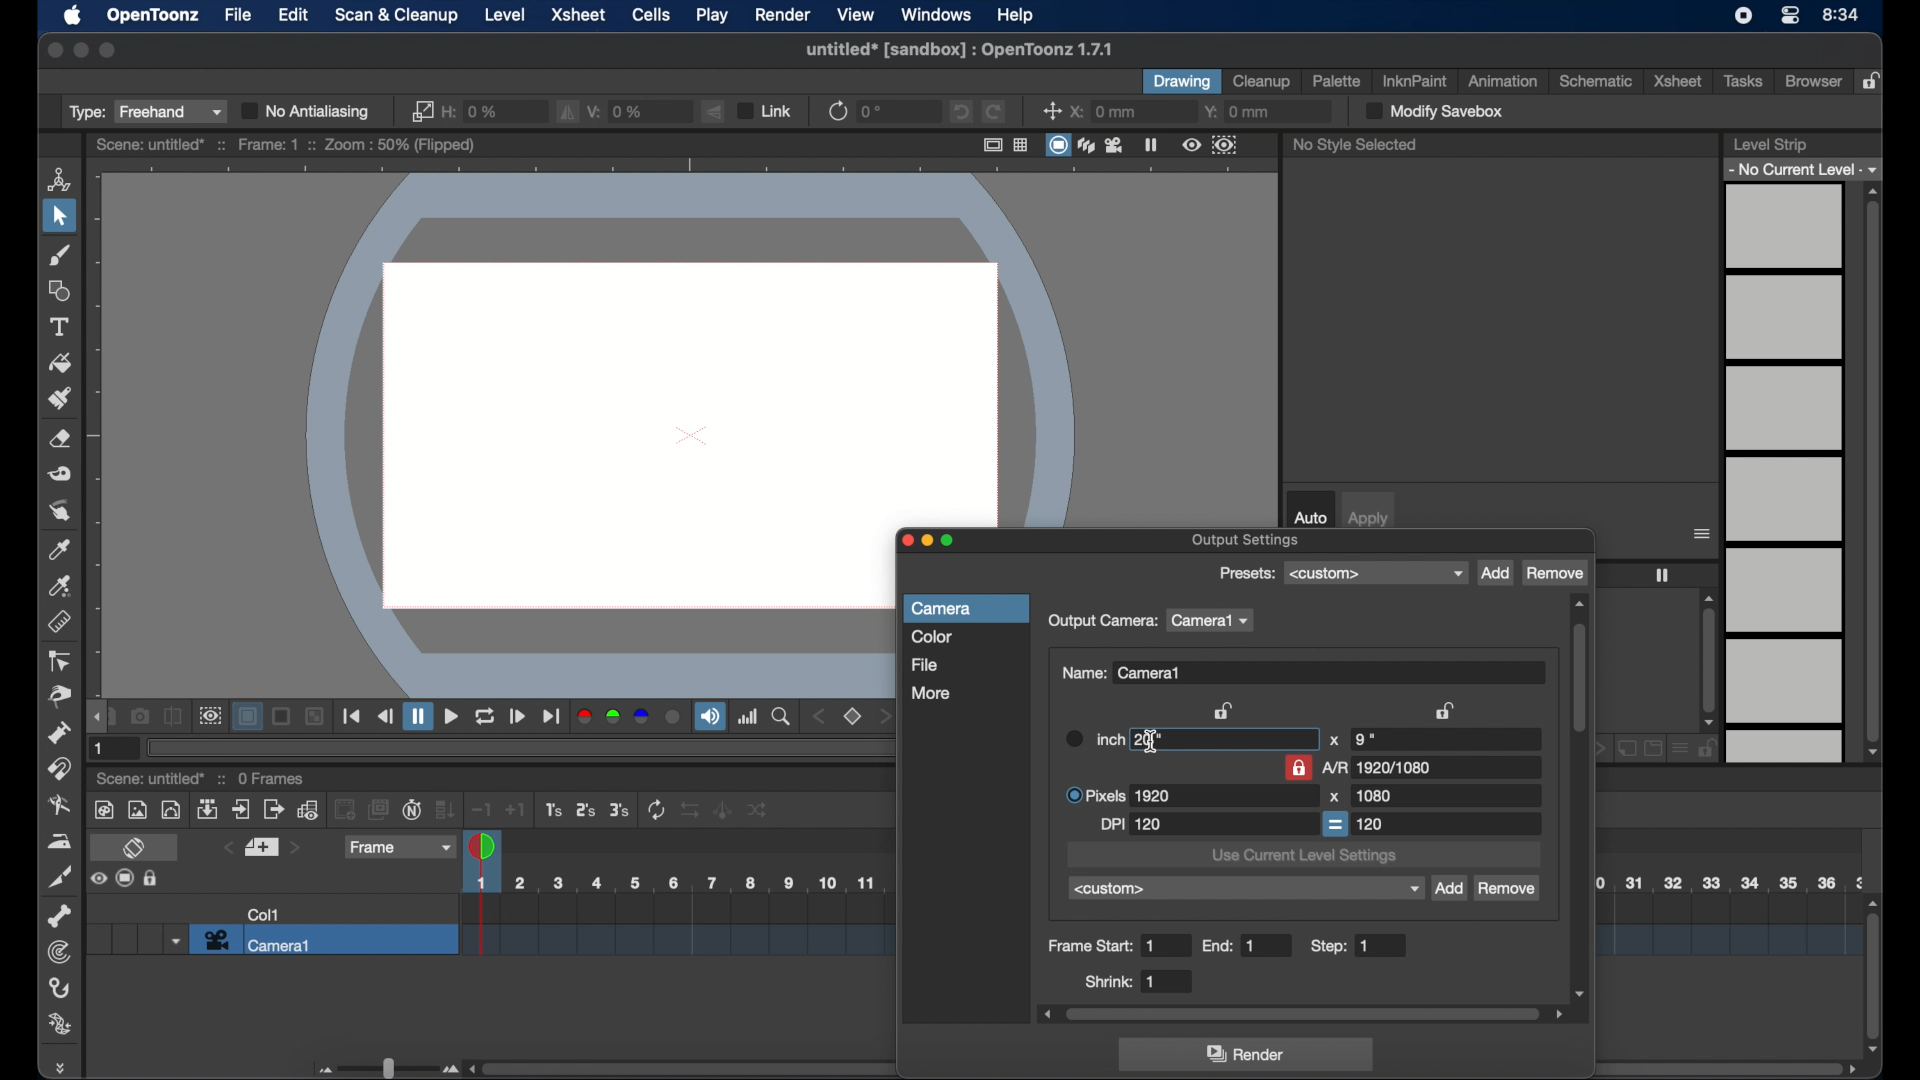 The height and width of the screenshot is (1080, 1920). Describe the element at coordinates (1812, 81) in the screenshot. I see `browser` at that location.